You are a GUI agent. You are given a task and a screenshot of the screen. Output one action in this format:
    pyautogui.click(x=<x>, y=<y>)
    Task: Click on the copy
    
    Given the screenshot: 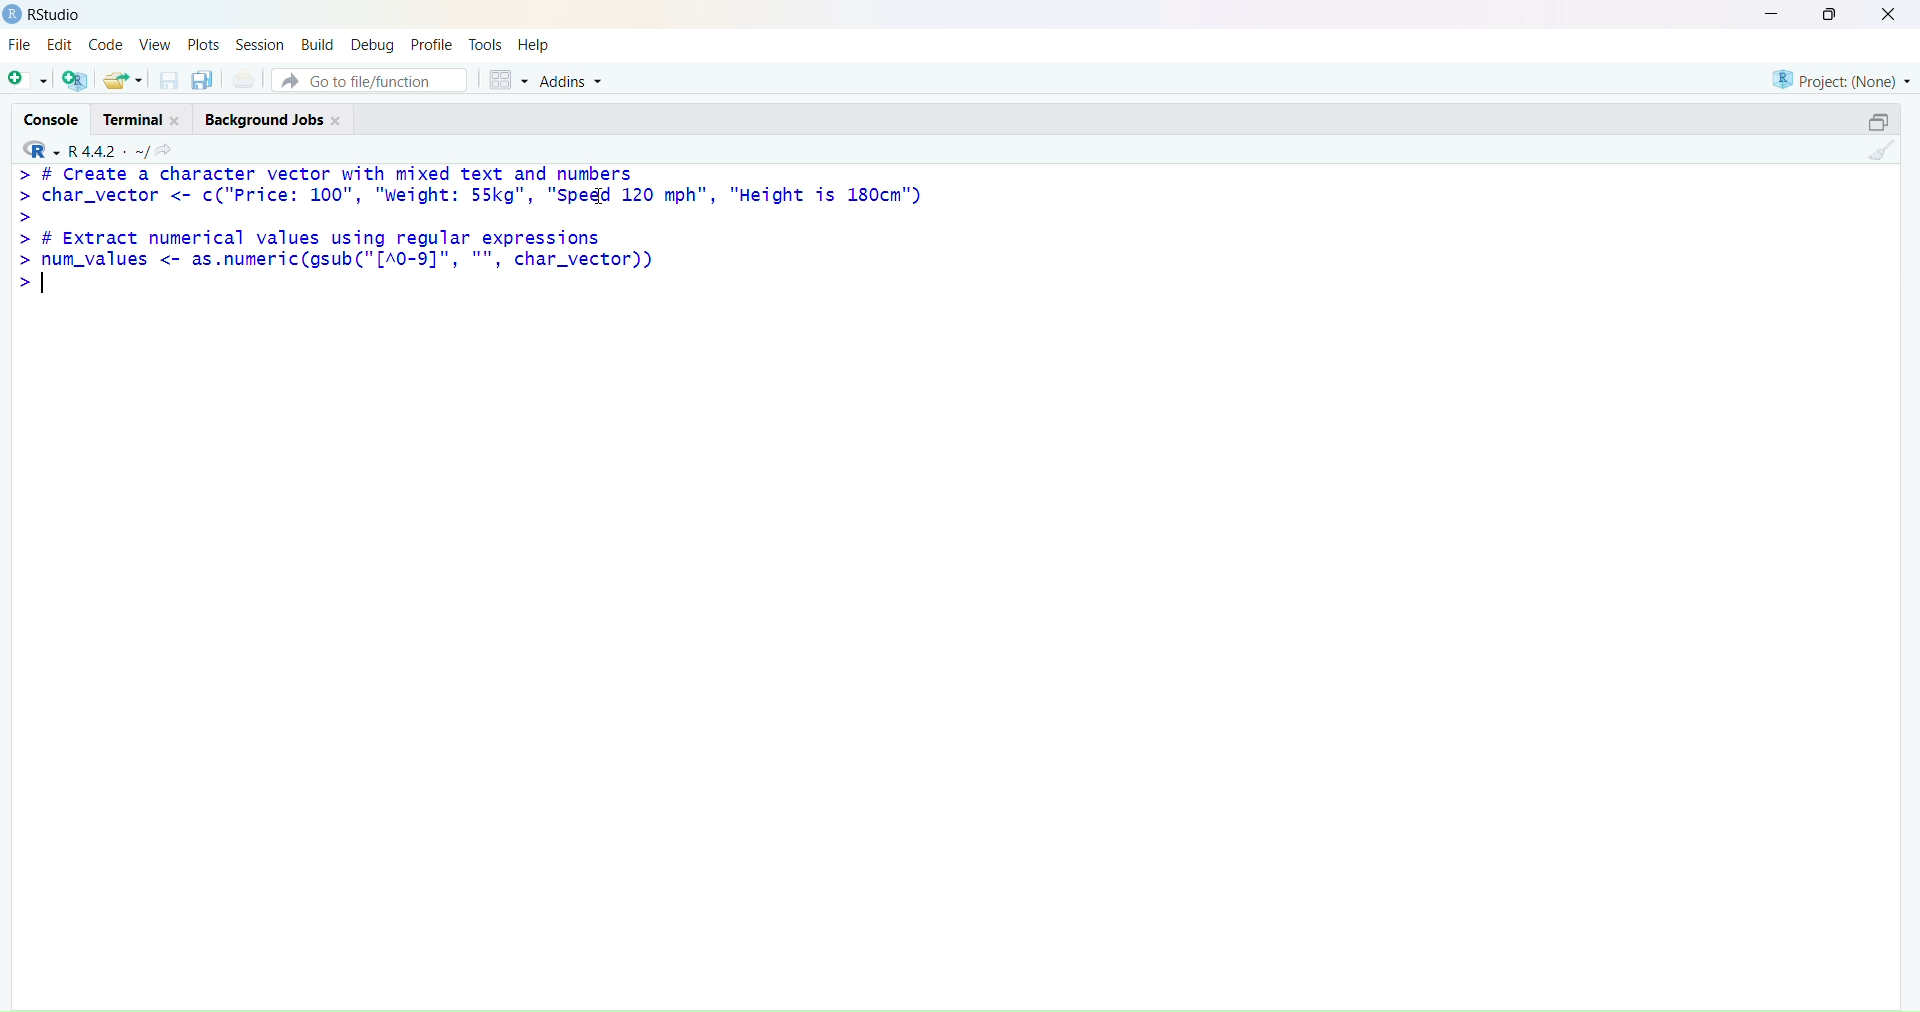 What is the action you would take?
    pyautogui.click(x=202, y=80)
    